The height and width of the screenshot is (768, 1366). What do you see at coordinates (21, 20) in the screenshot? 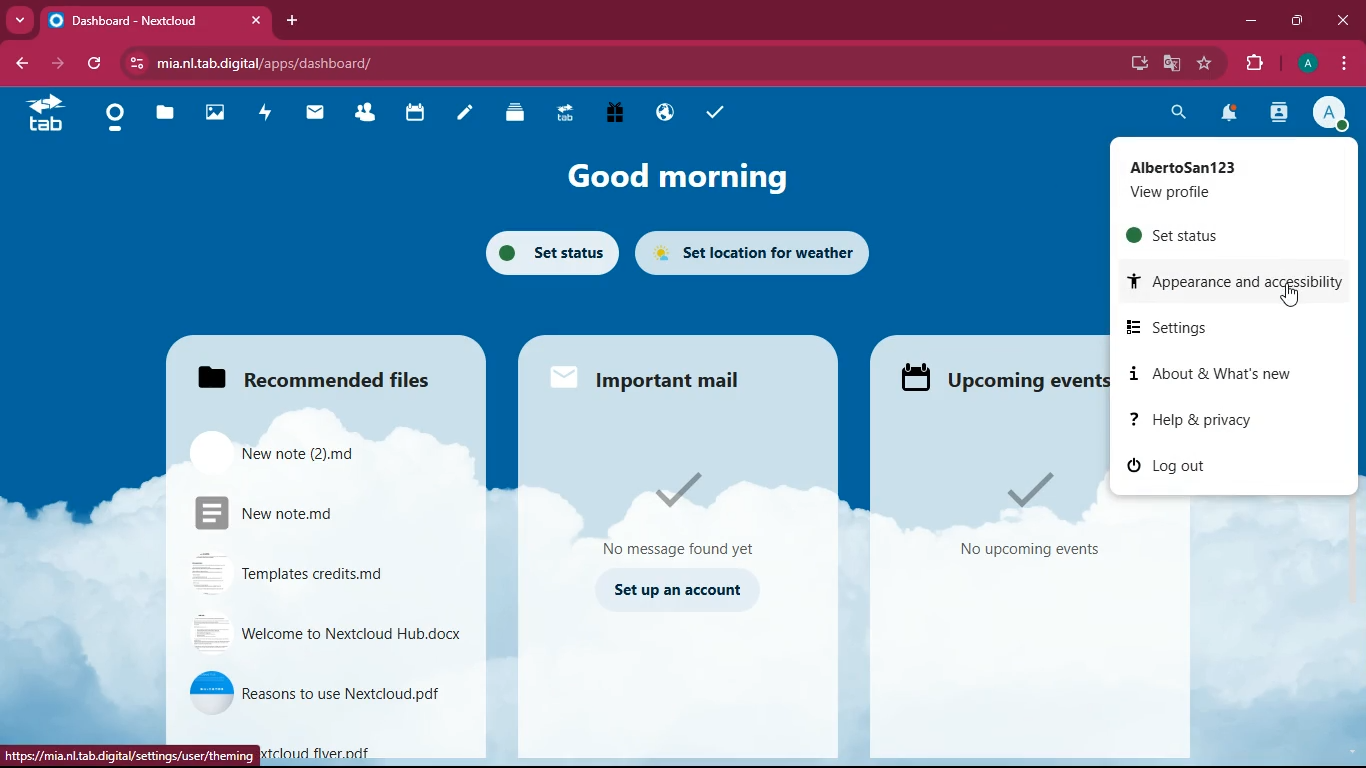
I see `more` at bounding box center [21, 20].